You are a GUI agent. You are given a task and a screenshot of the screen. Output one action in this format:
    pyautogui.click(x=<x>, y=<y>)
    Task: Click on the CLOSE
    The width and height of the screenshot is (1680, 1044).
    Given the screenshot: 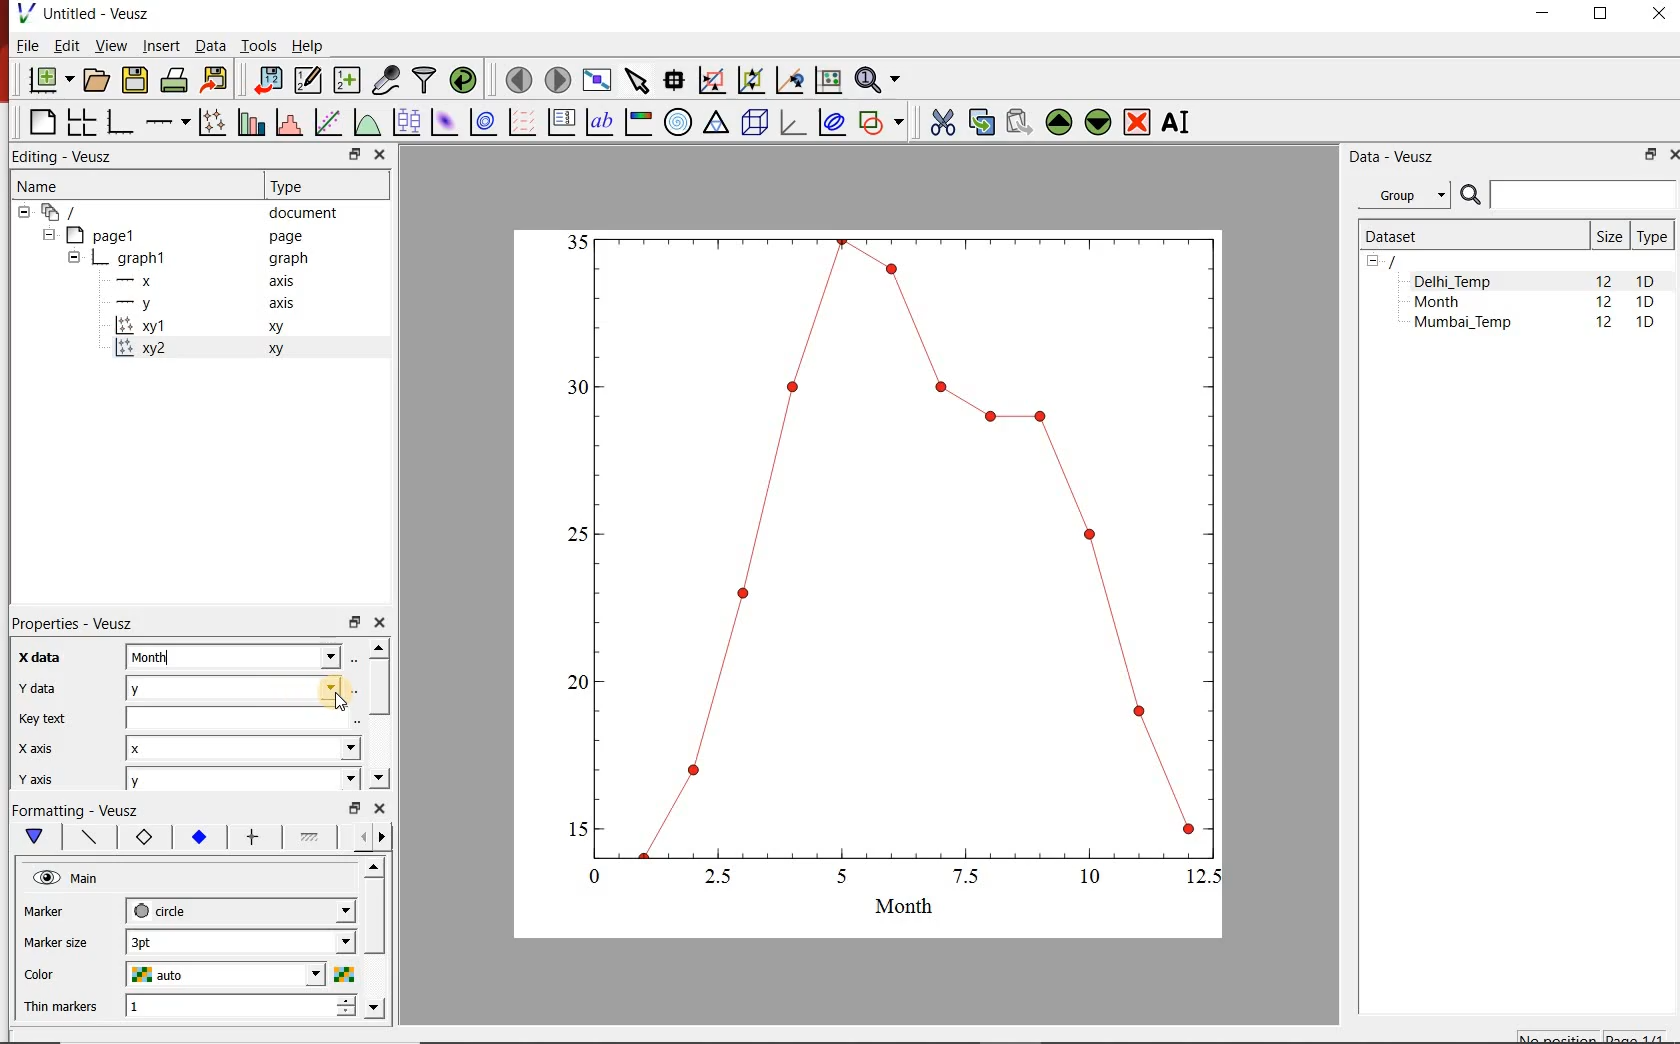 What is the action you would take?
    pyautogui.click(x=1656, y=13)
    